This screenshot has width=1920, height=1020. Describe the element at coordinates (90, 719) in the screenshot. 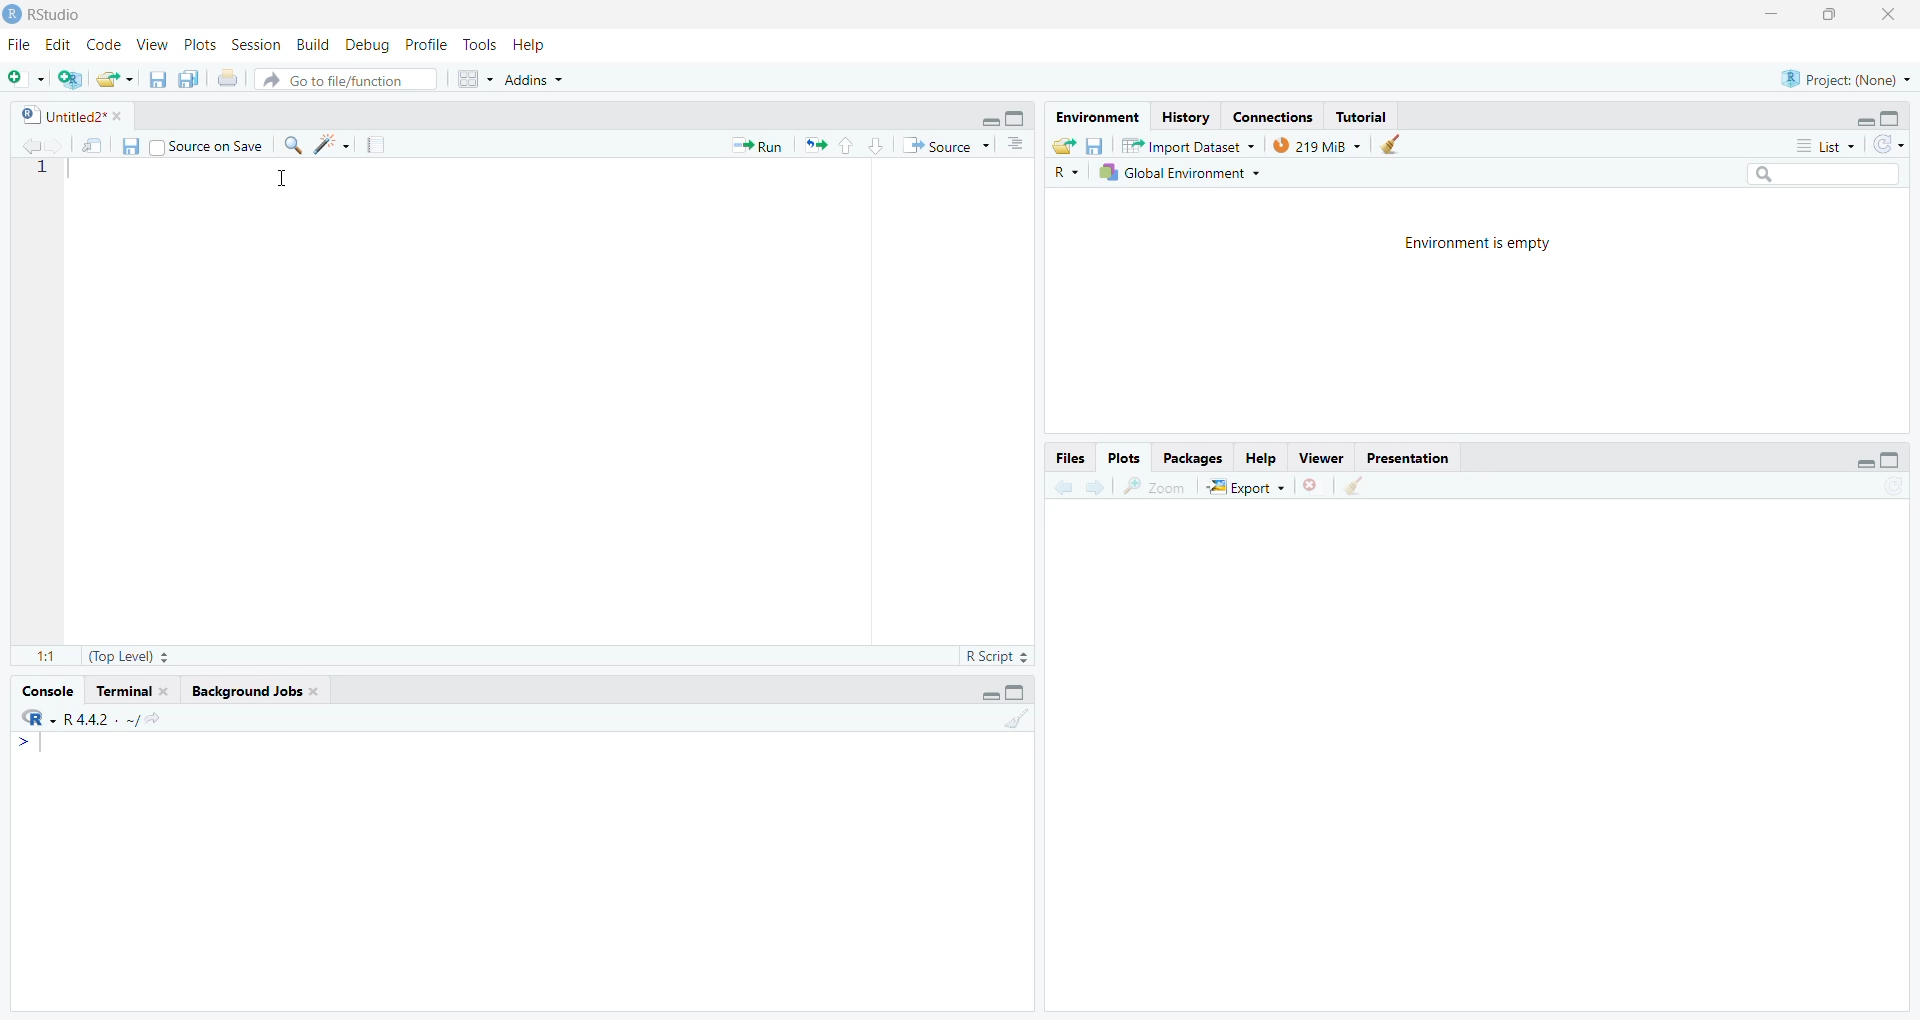

I see `R-R442. ~/` at that location.